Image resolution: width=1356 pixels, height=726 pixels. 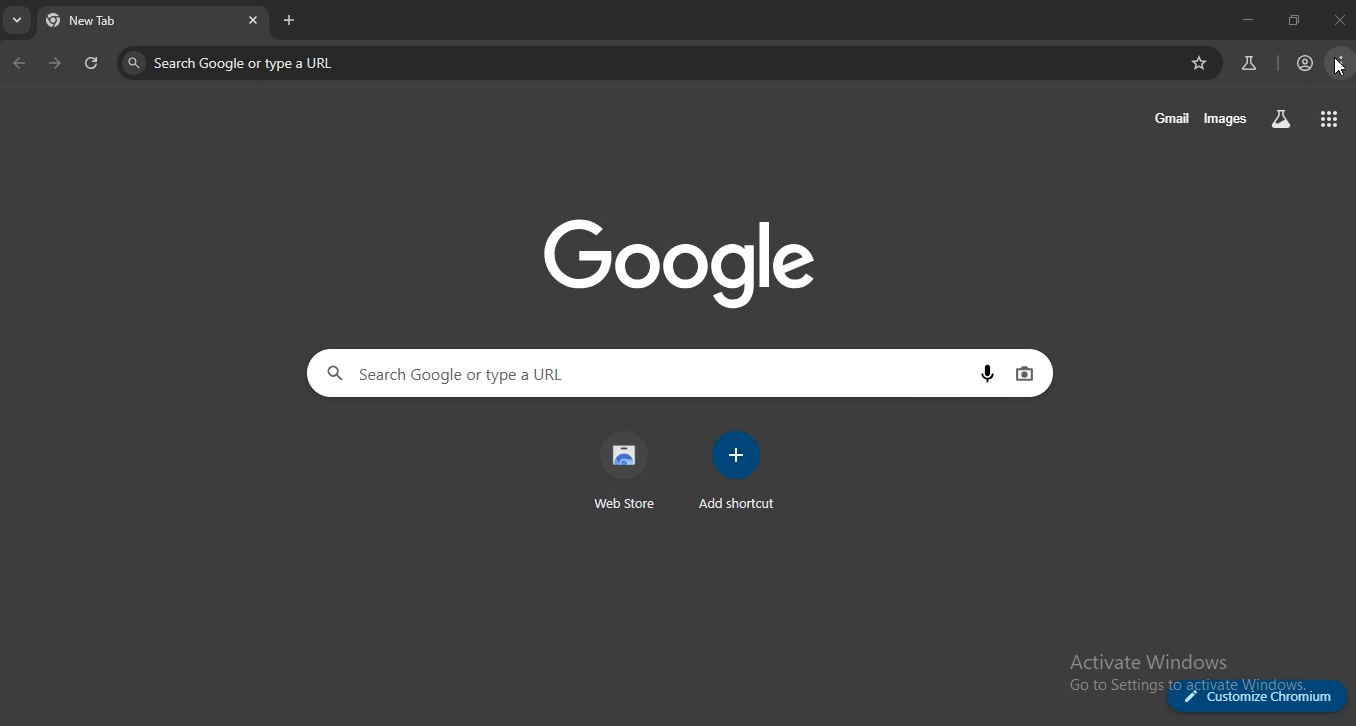 What do you see at coordinates (290, 20) in the screenshot?
I see `new tab` at bounding box center [290, 20].